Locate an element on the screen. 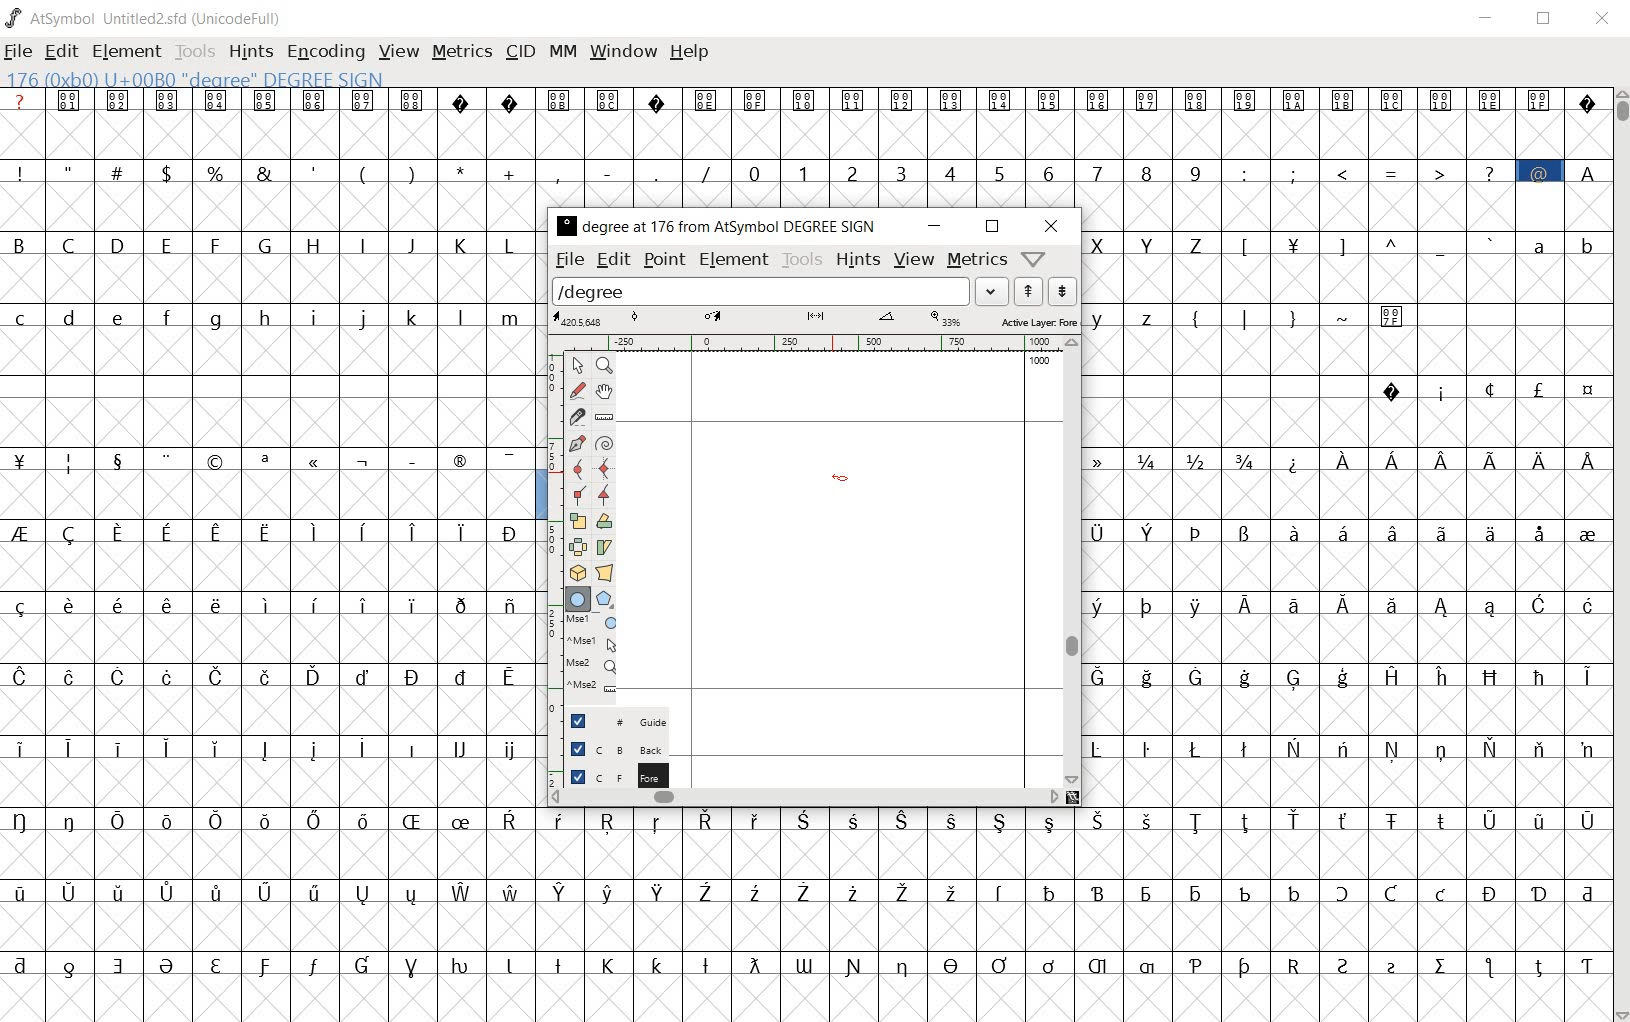 The height and width of the screenshot is (1022, 1630). capital letters B - Z is located at coordinates (271, 243).